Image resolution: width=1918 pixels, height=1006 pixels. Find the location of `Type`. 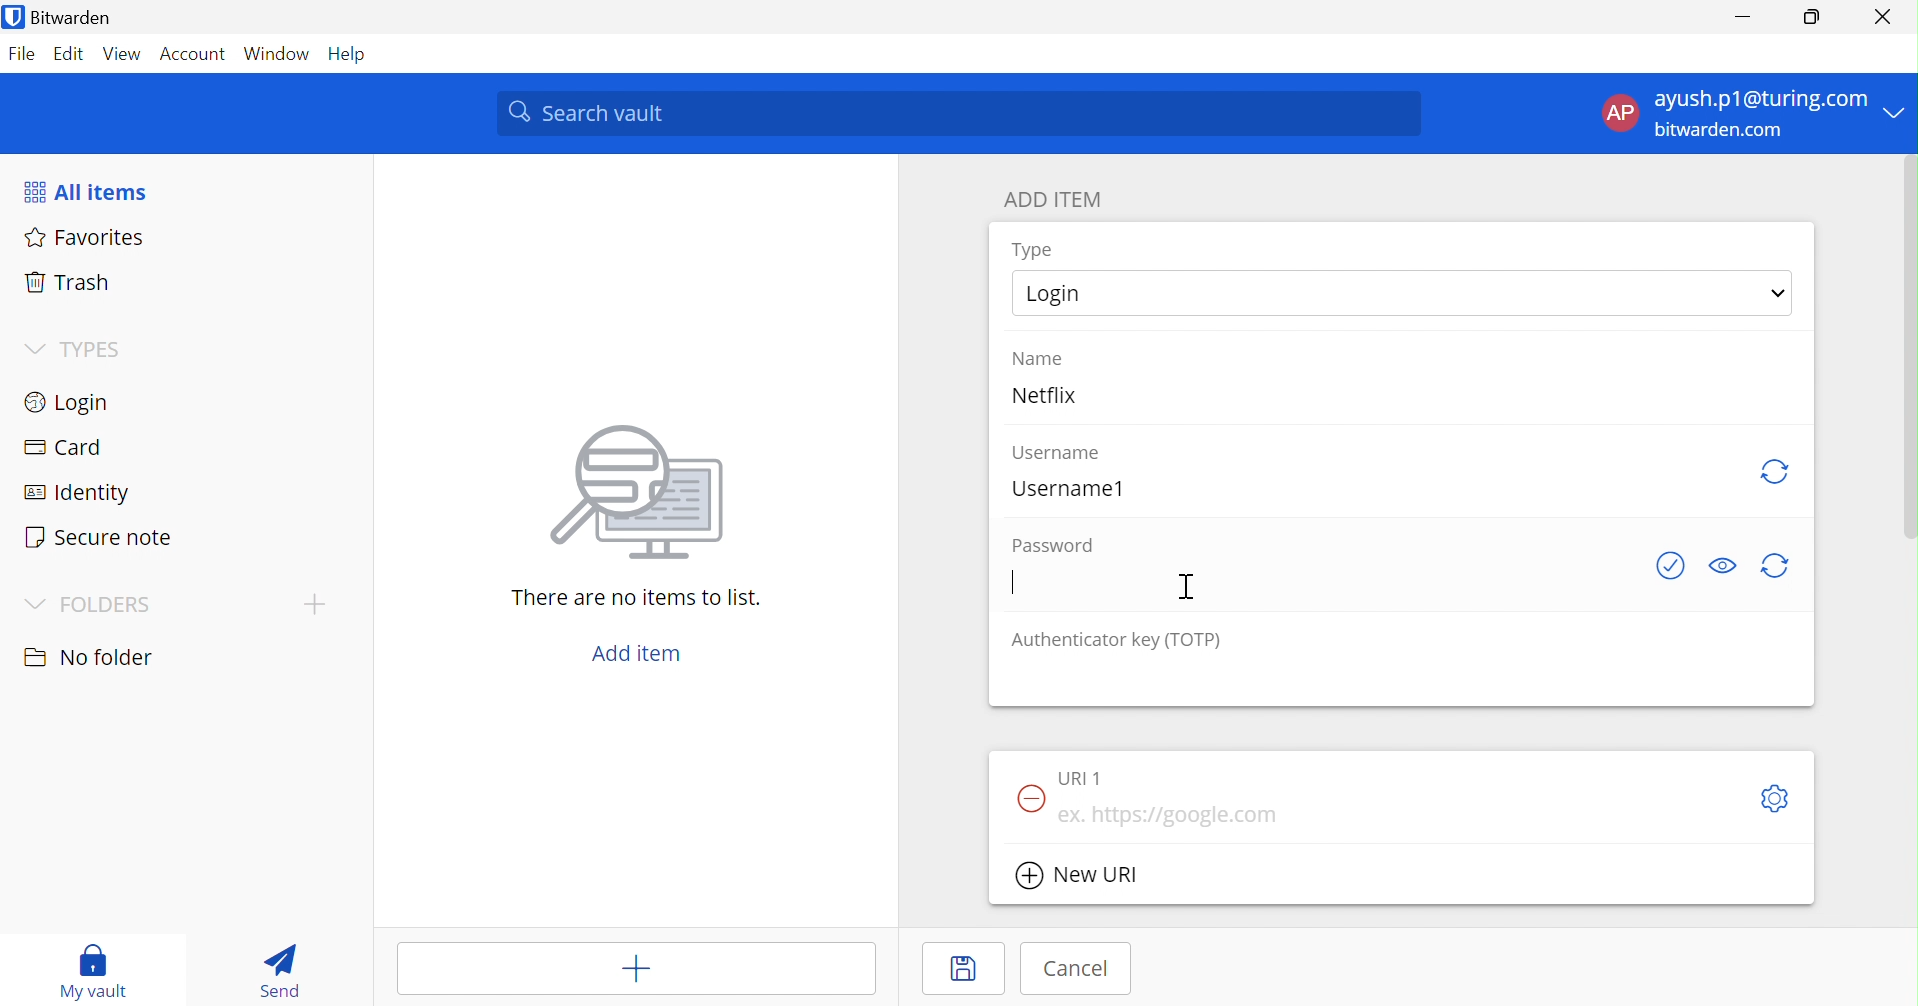

Type is located at coordinates (1031, 249).